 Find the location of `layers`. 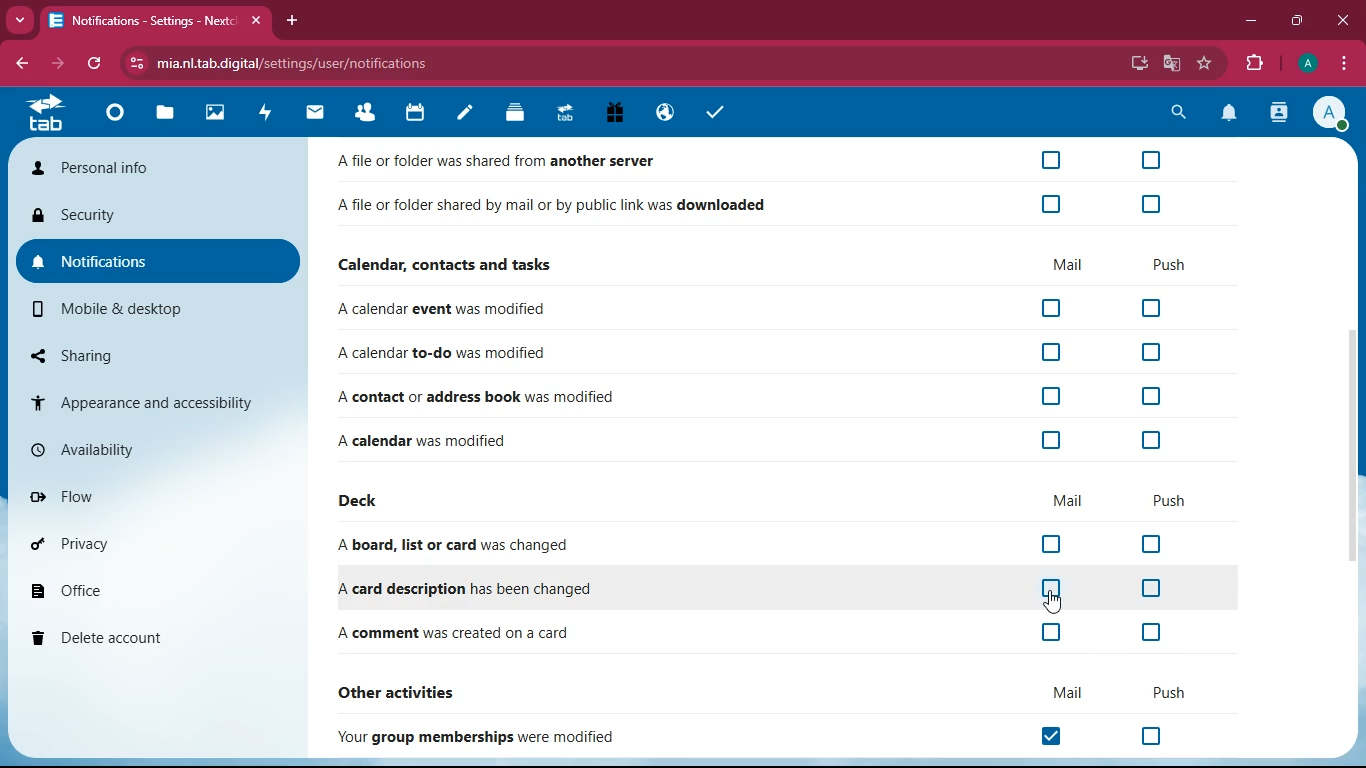

layers is located at coordinates (514, 113).